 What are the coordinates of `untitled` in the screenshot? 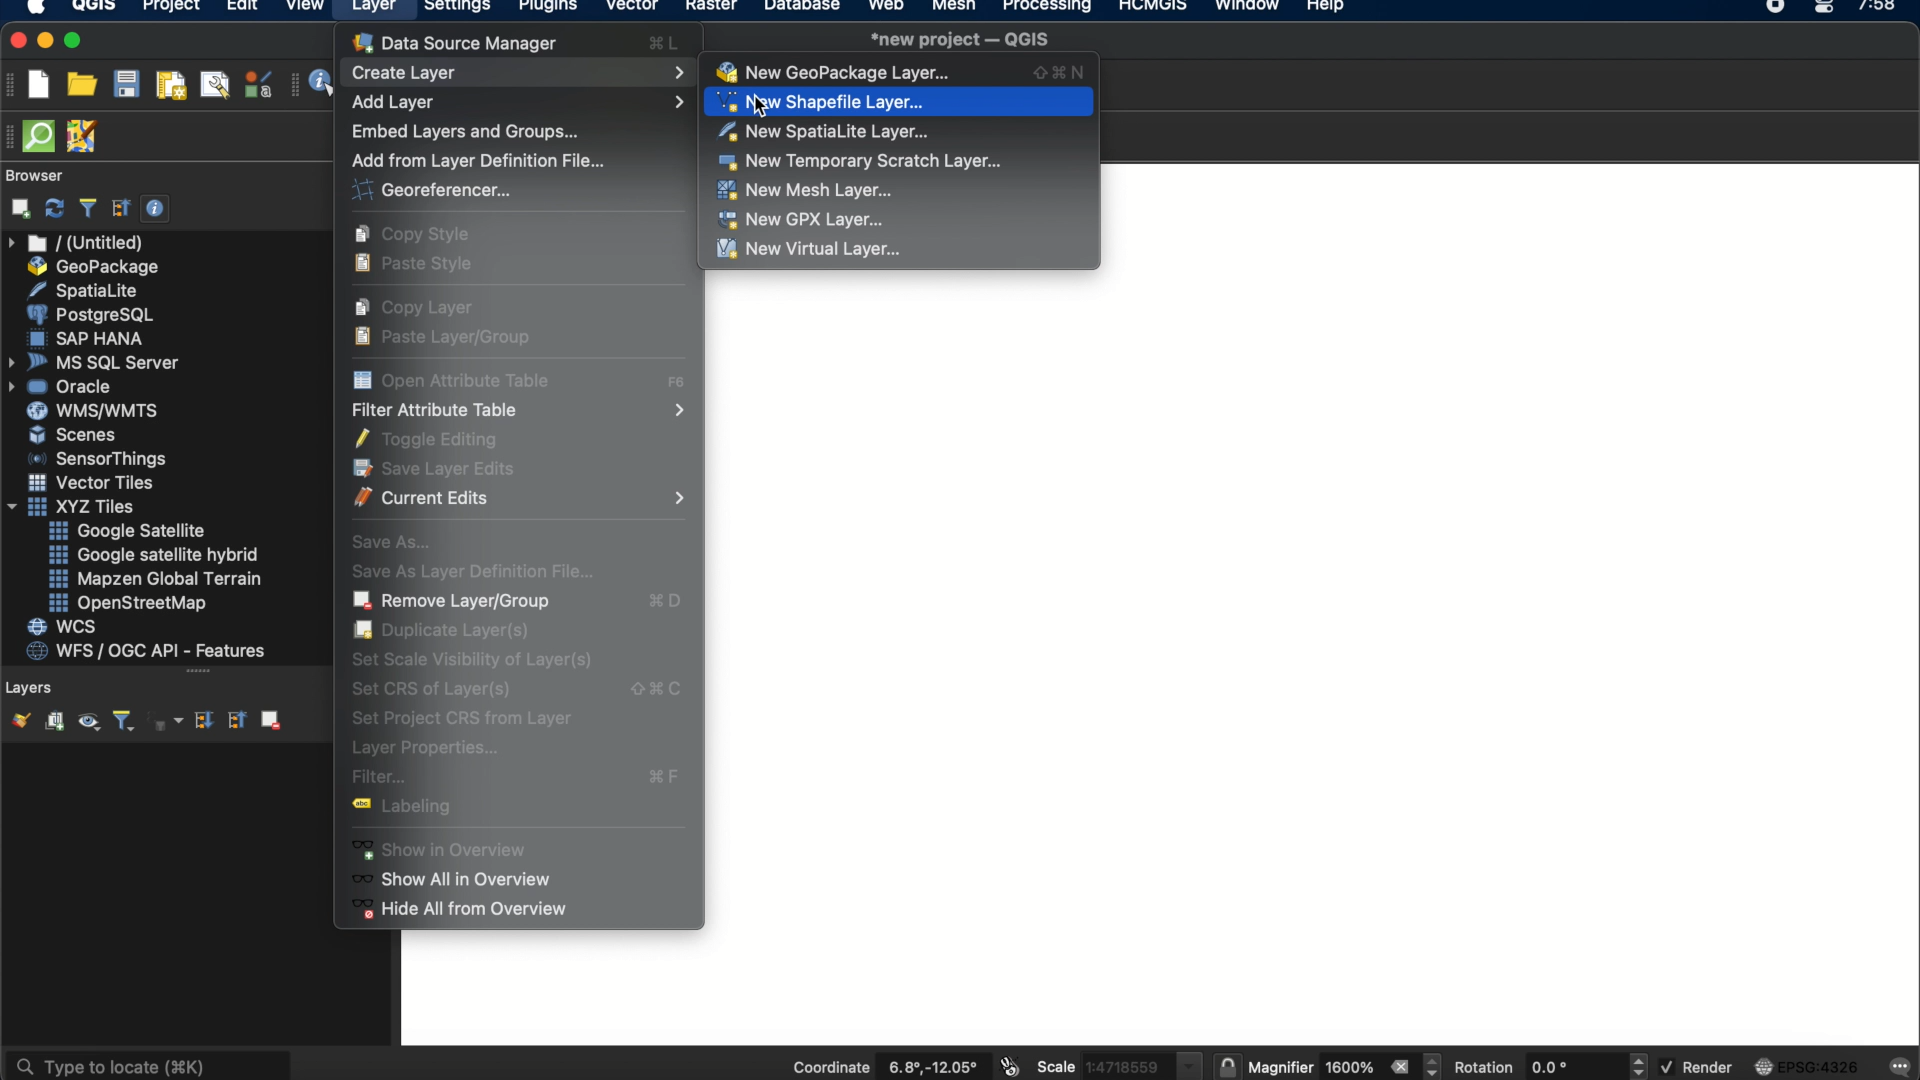 It's located at (78, 243).